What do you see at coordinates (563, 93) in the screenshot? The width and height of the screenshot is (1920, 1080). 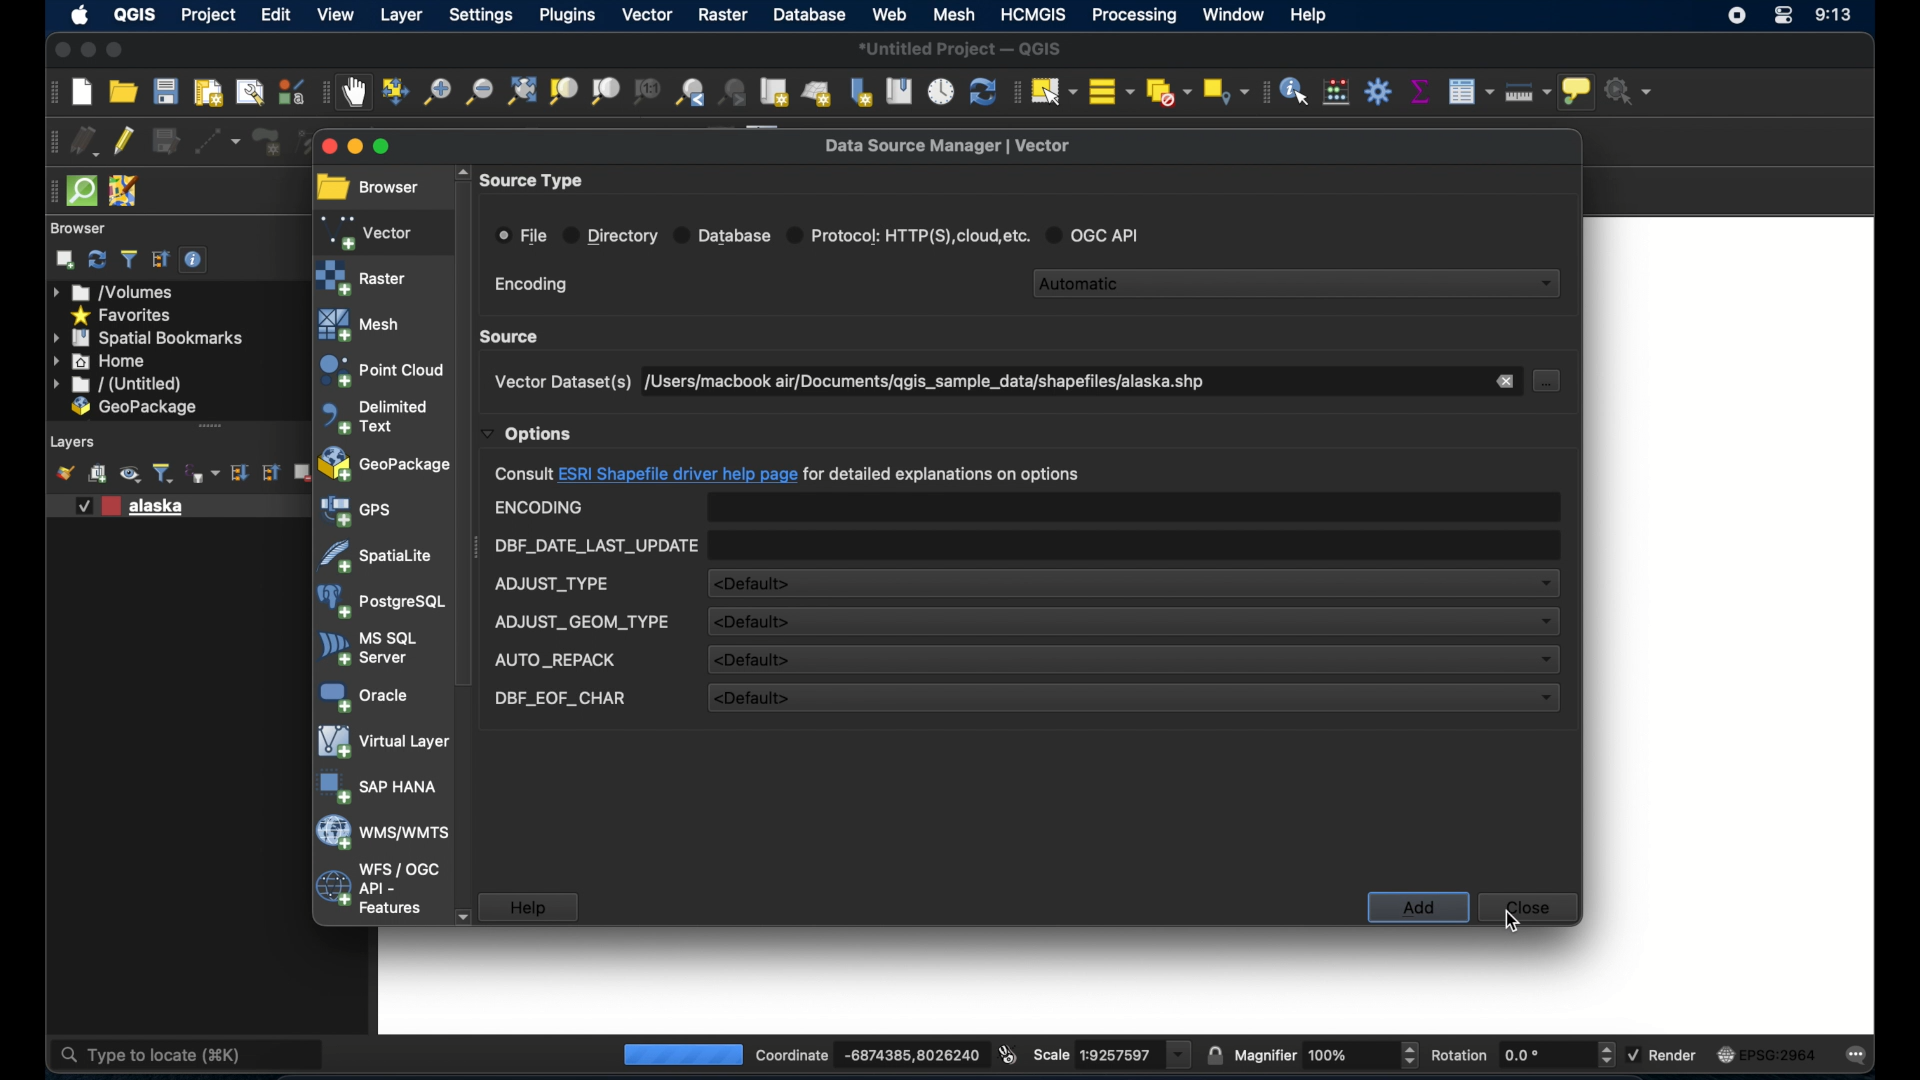 I see `zoom to selection` at bounding box center [563, 93].